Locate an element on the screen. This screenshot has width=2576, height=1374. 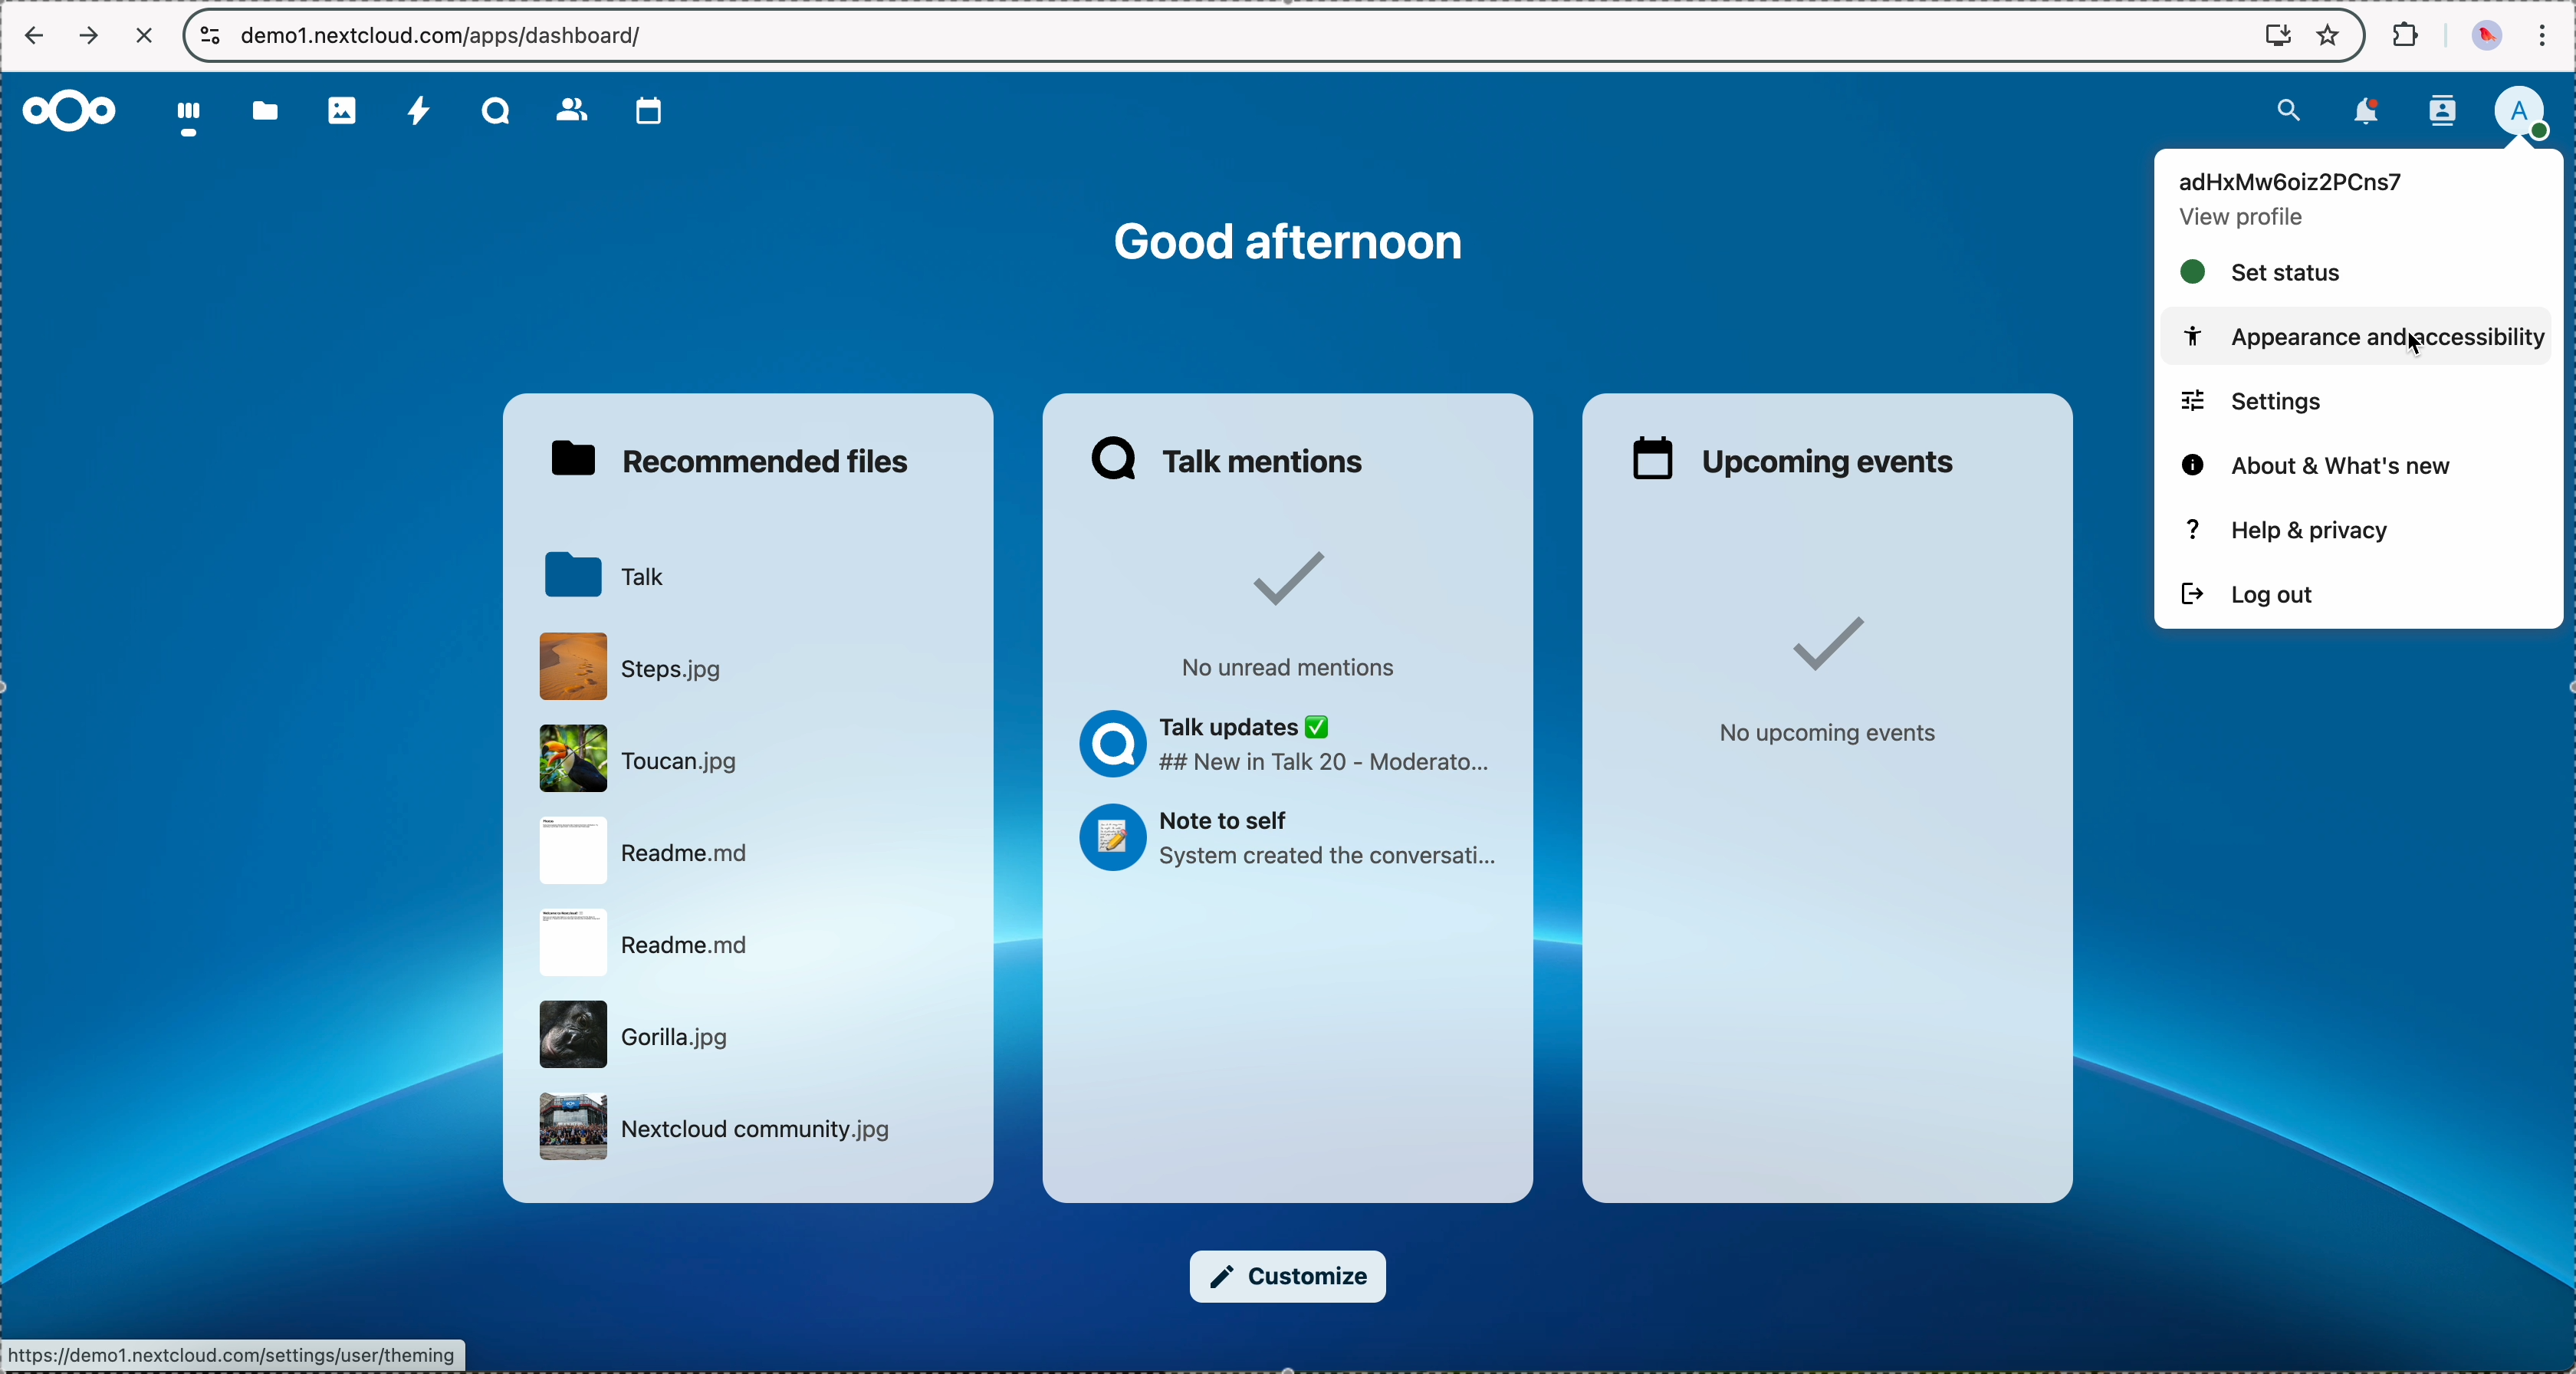
contacts is located at coordinates (568, 110).